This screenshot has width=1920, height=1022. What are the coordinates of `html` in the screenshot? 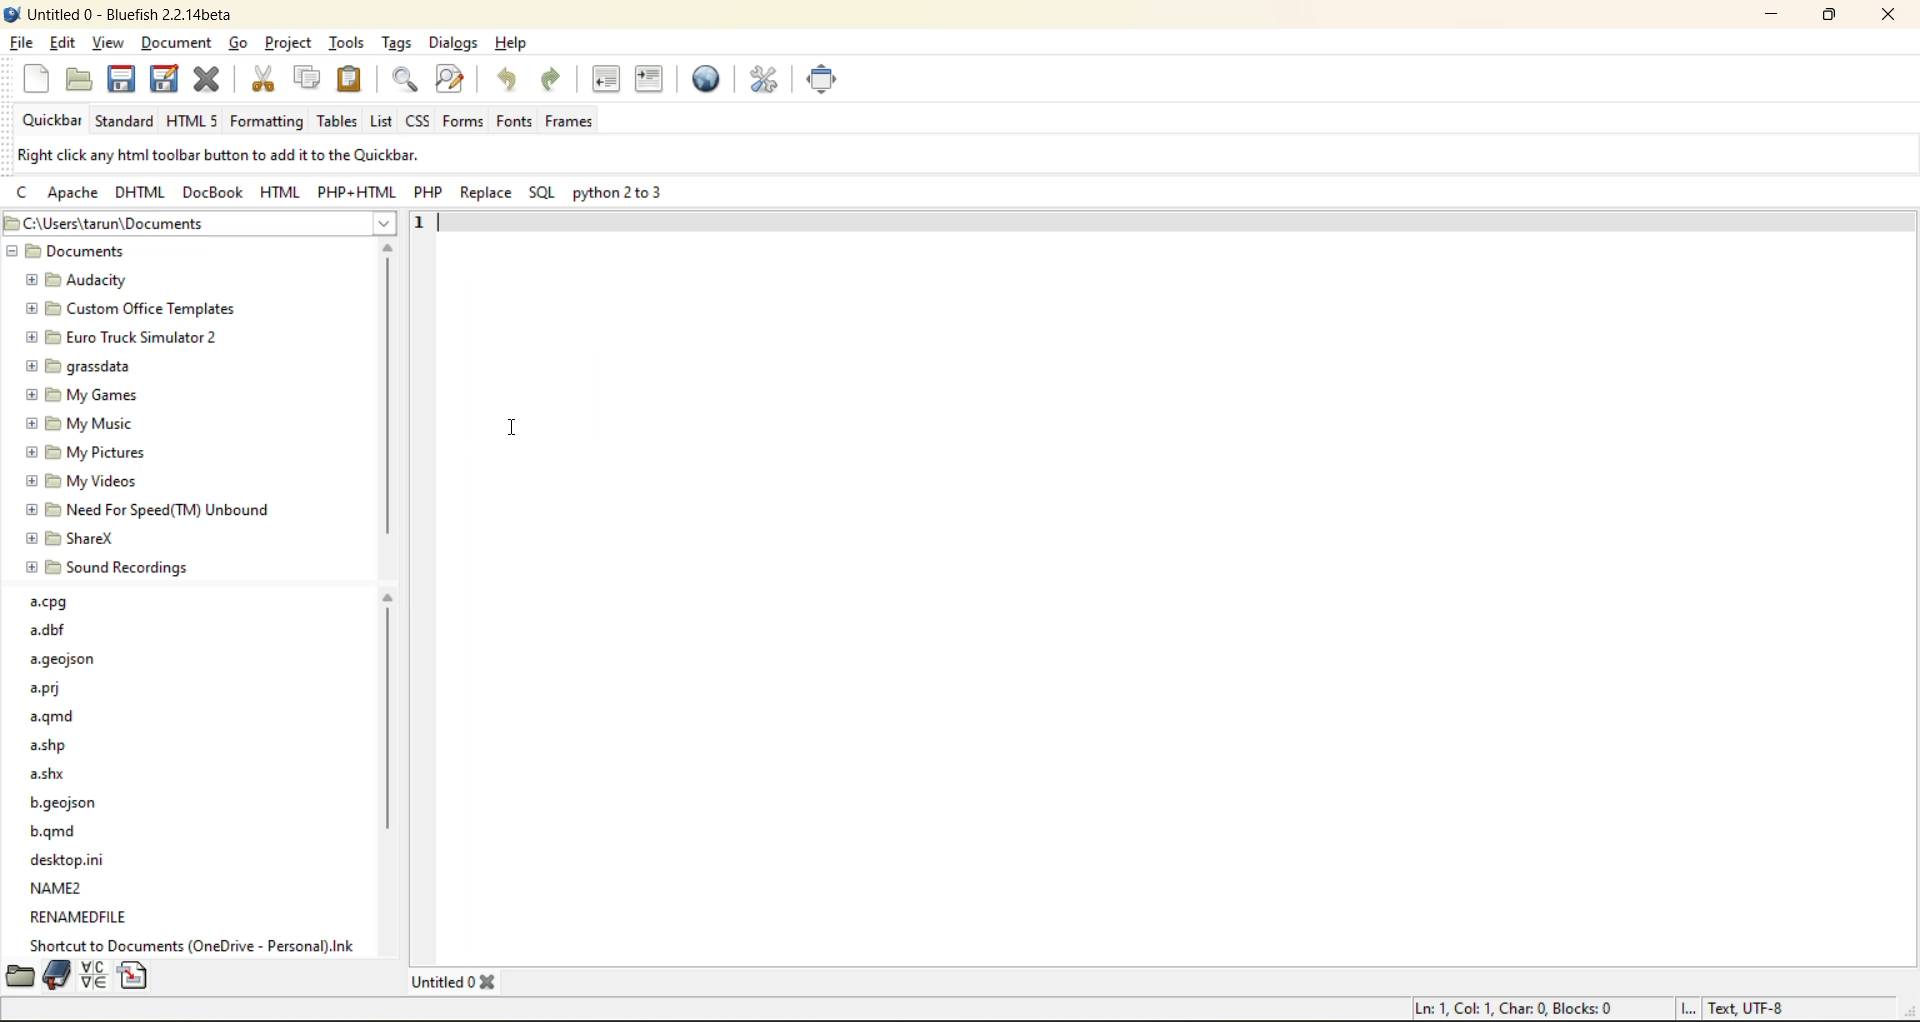 It's located at (145, 191).